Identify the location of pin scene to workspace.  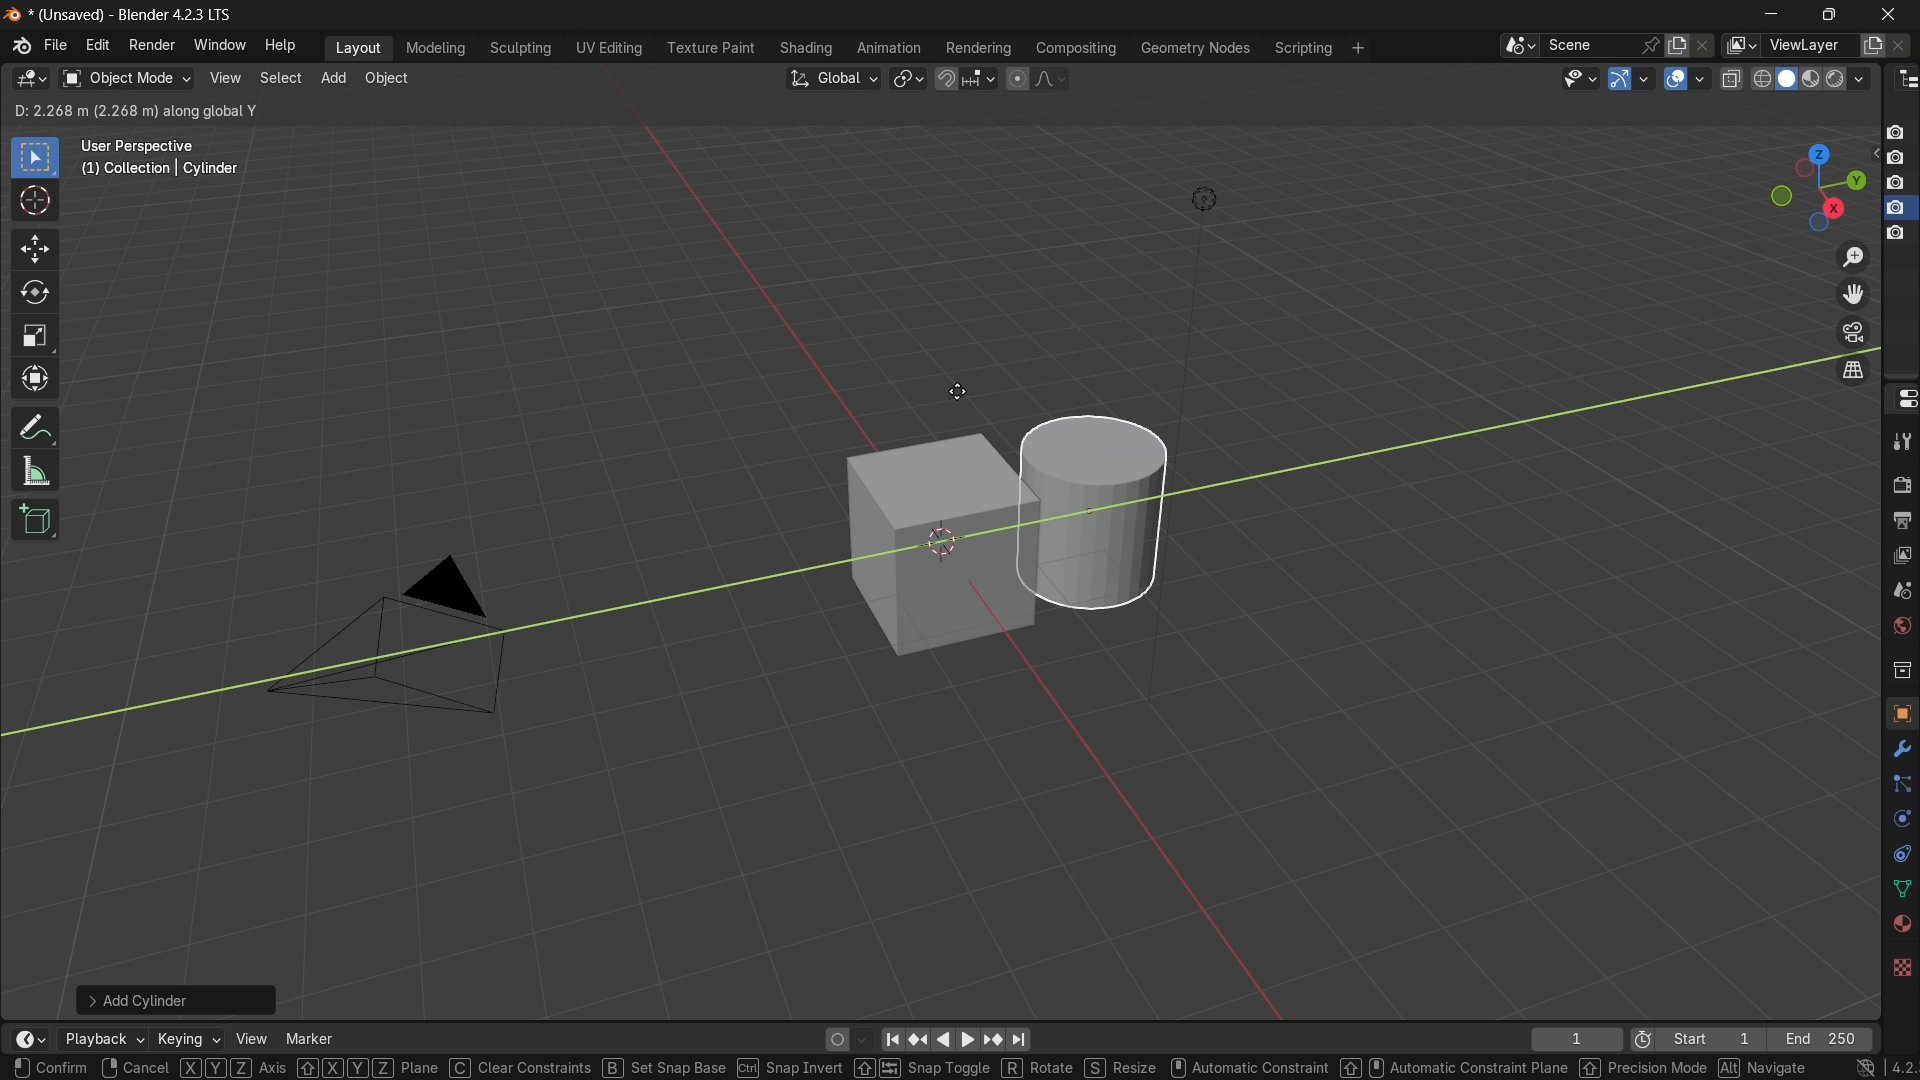
(1651, 45).